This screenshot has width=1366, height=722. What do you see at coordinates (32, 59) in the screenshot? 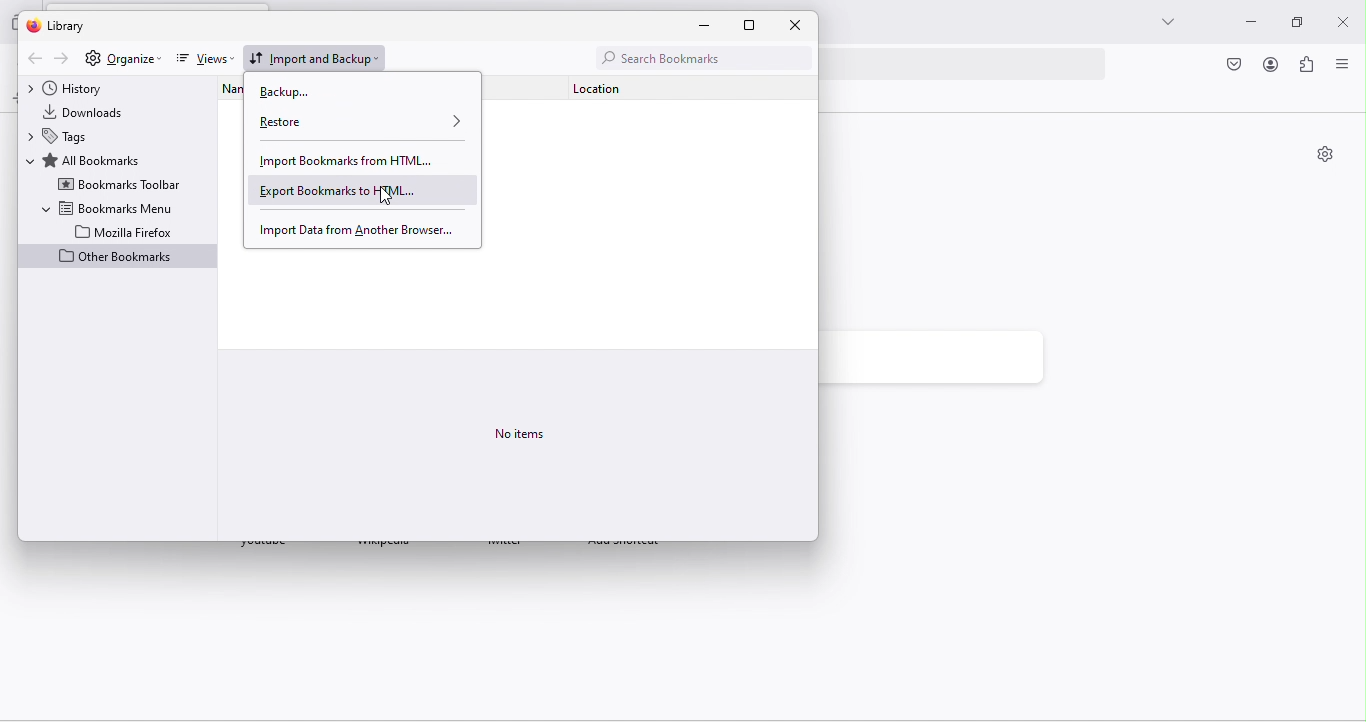
I see `back` at bounding box center [32, 59].